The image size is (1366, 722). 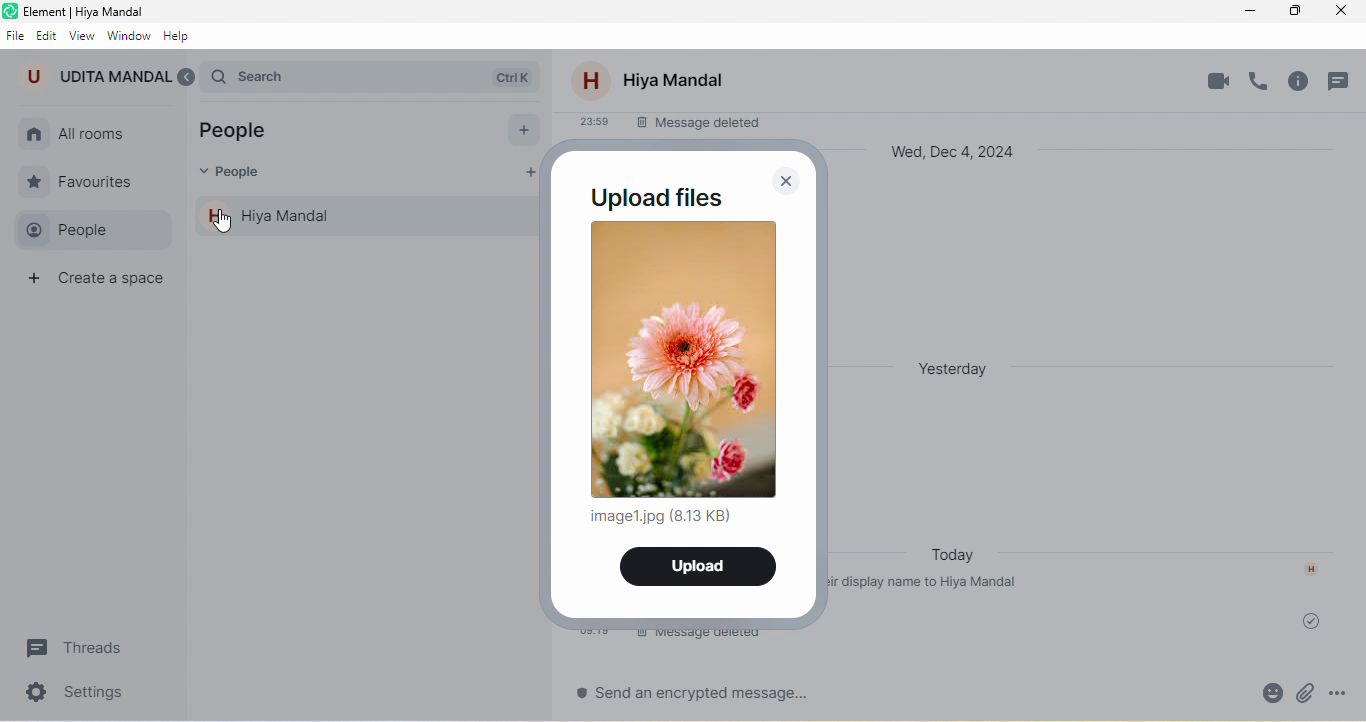 I want to click on User profile picture, so click(x=590, y=79).